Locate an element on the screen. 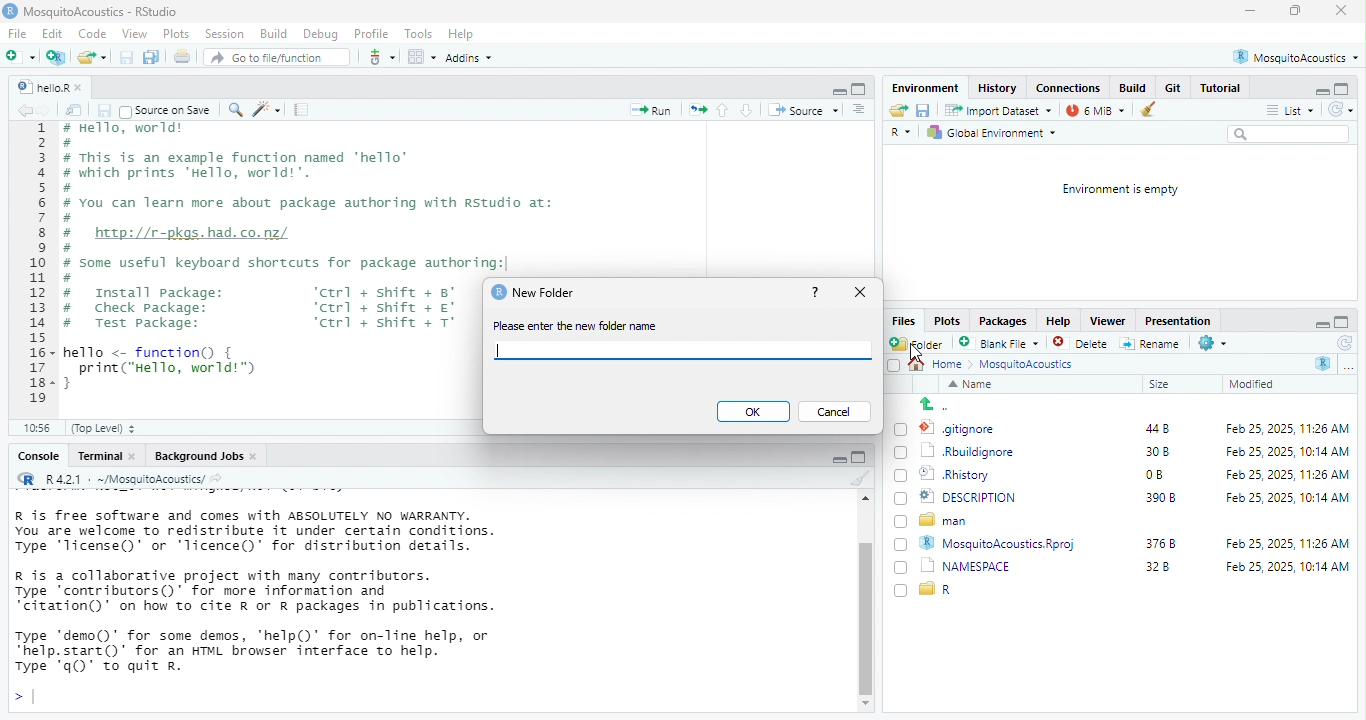 This screenshot has height=720, width=1366. checkbox is located at coordinates (900, 544).